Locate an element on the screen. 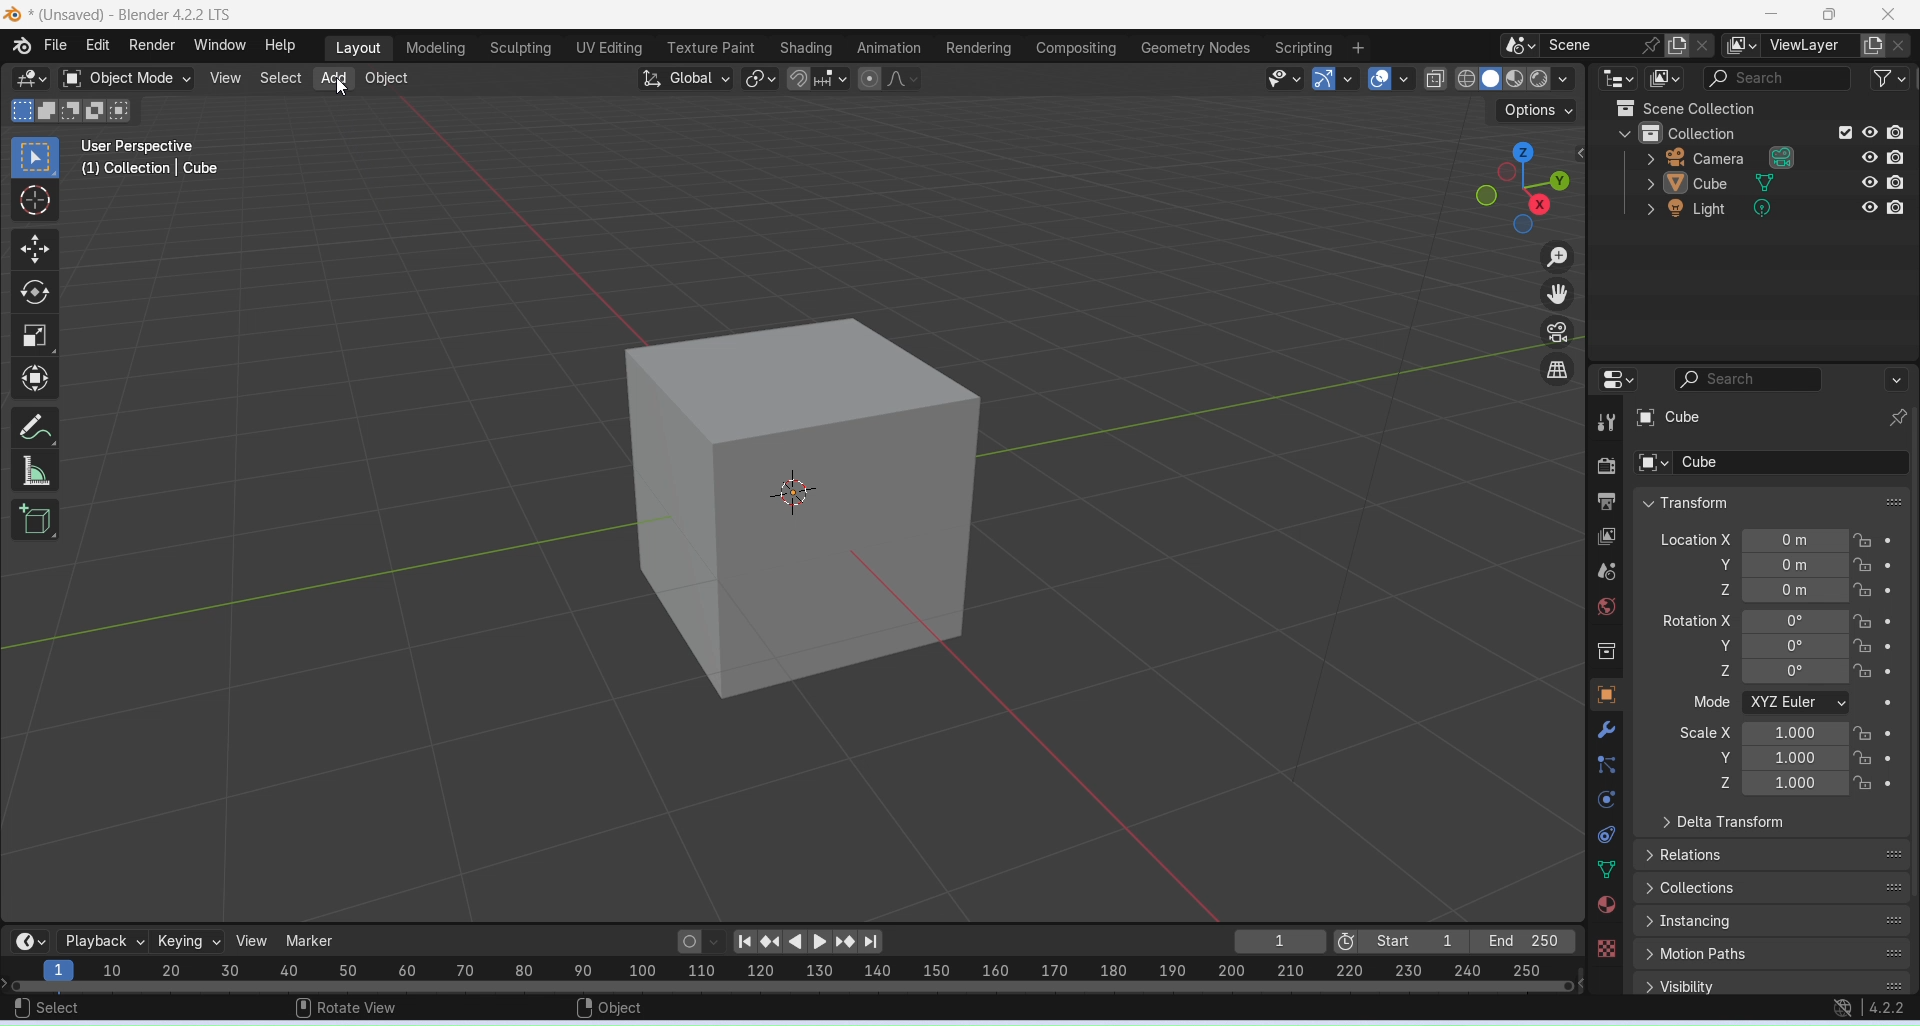 Image resolution: width=1920 pixels, height=1026 pixels. Add is located at coordinates (332, 78).